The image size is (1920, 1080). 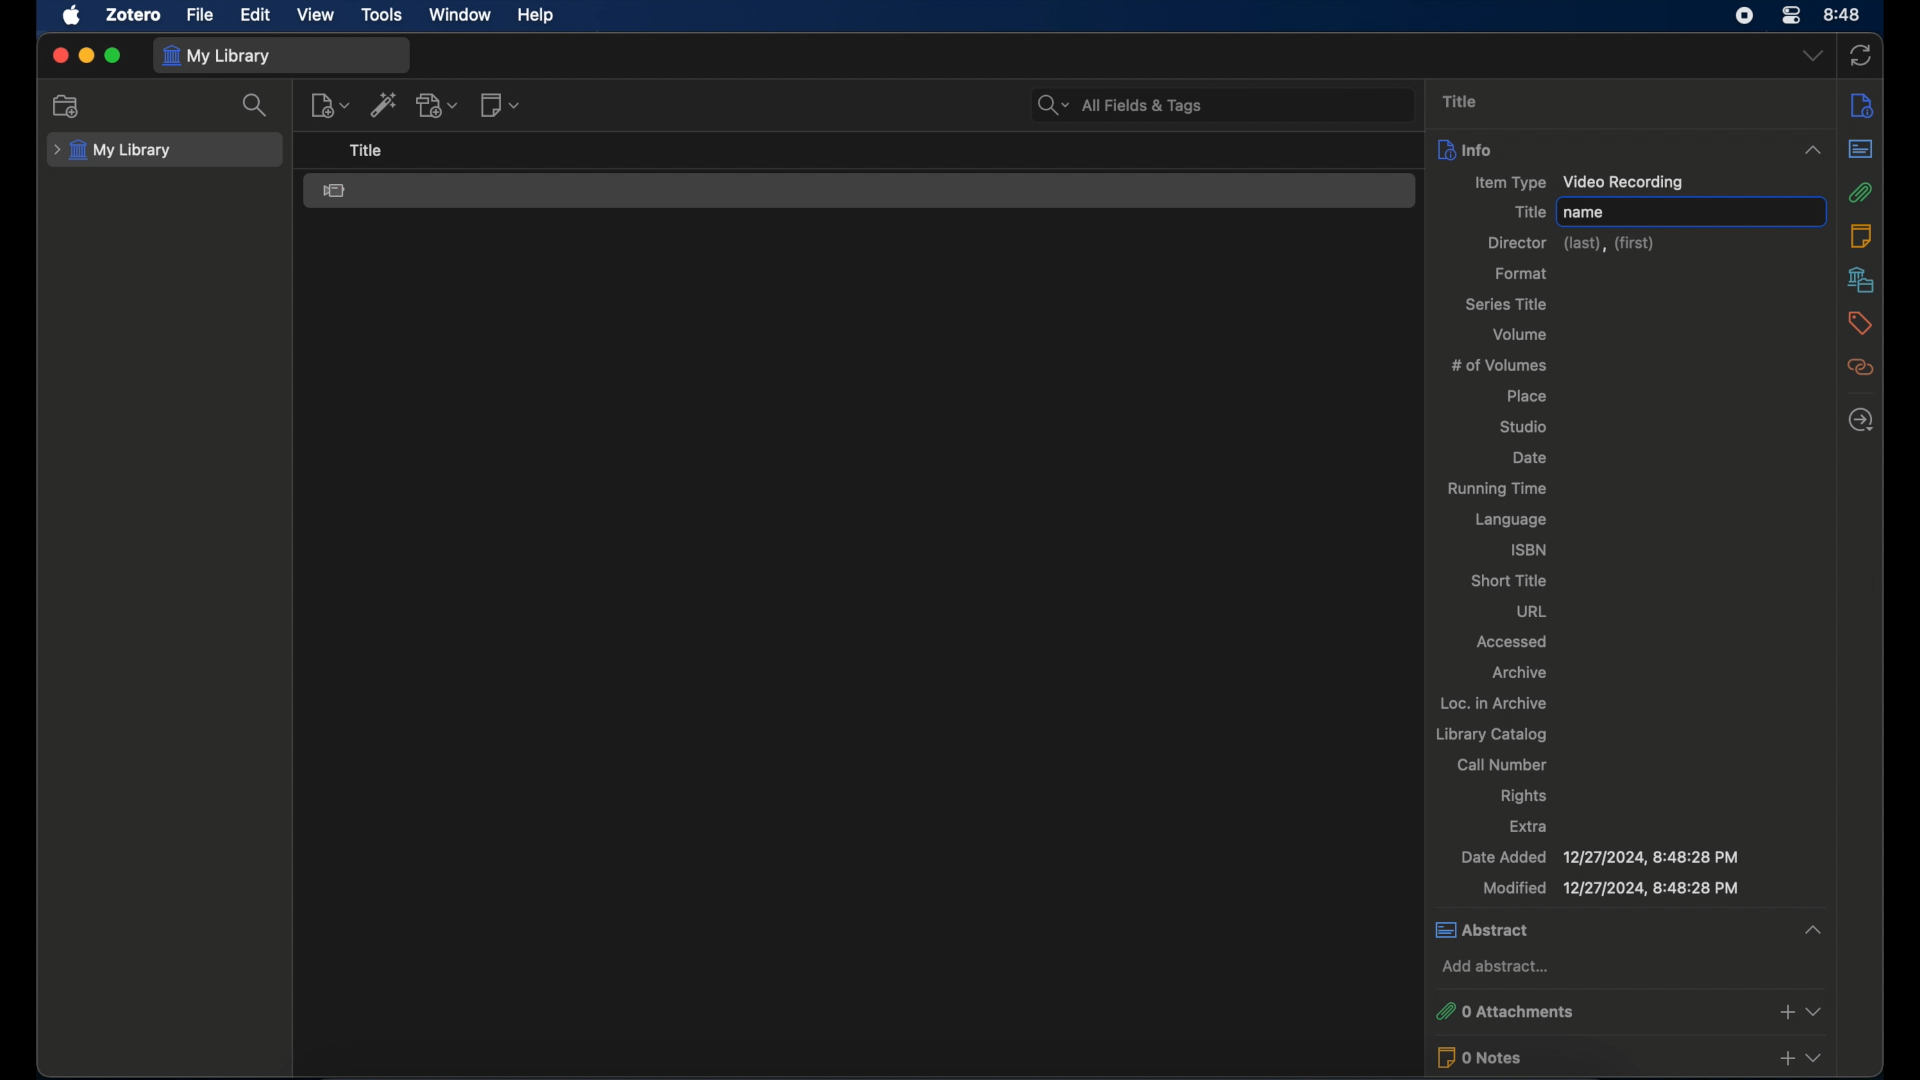 I want to click on new collection, so click(x=68, y=107).